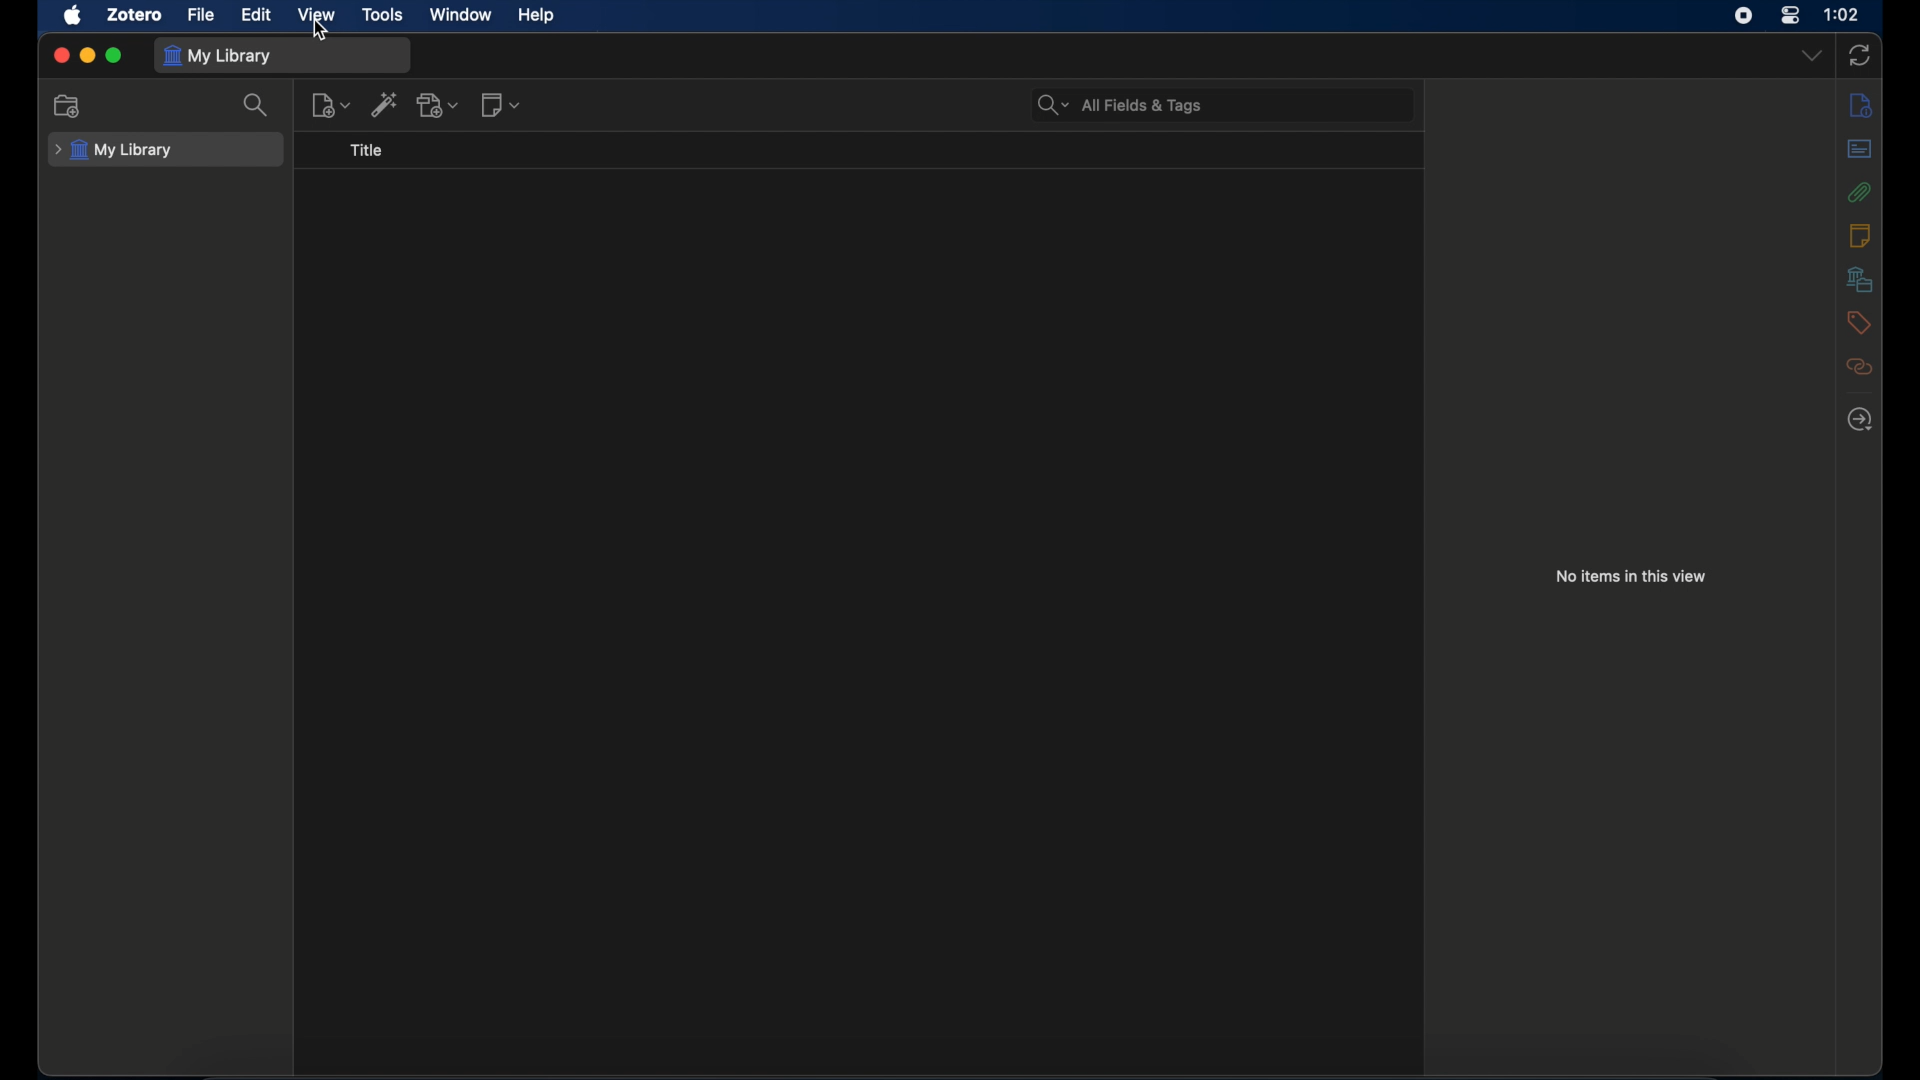 This screenshot has height=1080, width=1920. Describe the element at coordinates (1861, 106) in the screenshot. I see `info` at that location.